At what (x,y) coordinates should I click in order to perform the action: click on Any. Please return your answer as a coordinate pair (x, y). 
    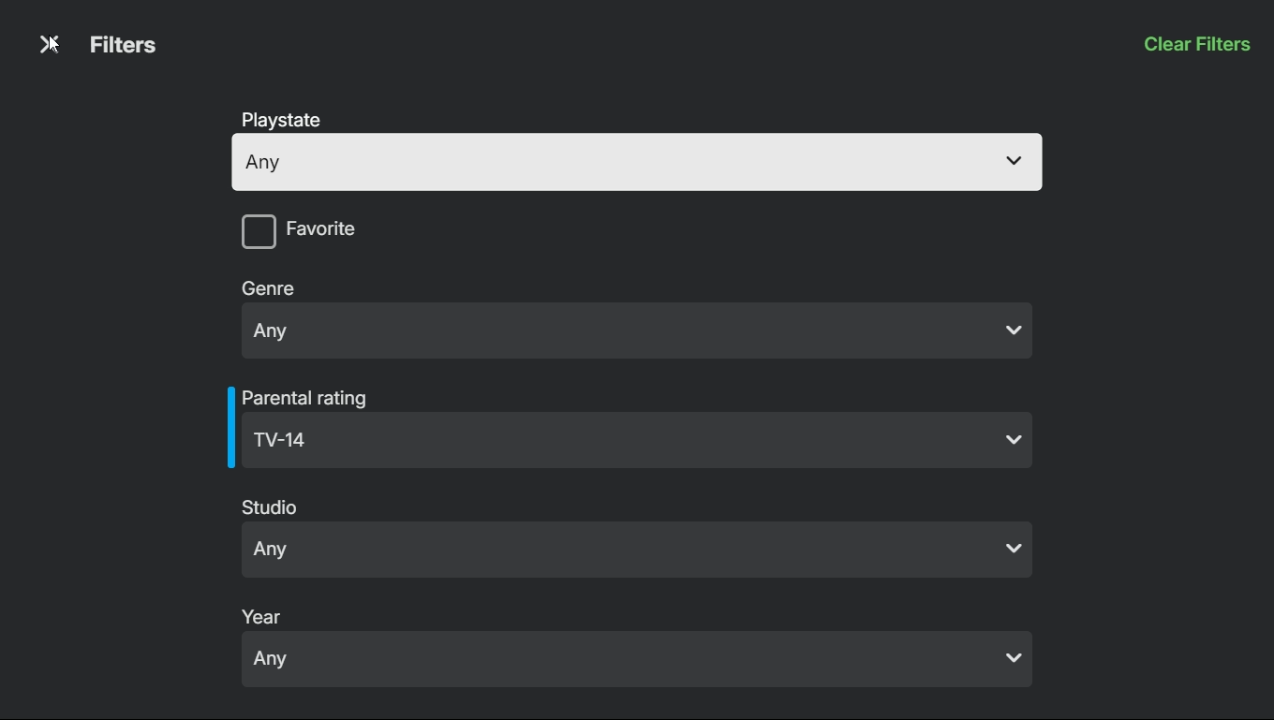
    Looking at the image, I should click on (639, 162).